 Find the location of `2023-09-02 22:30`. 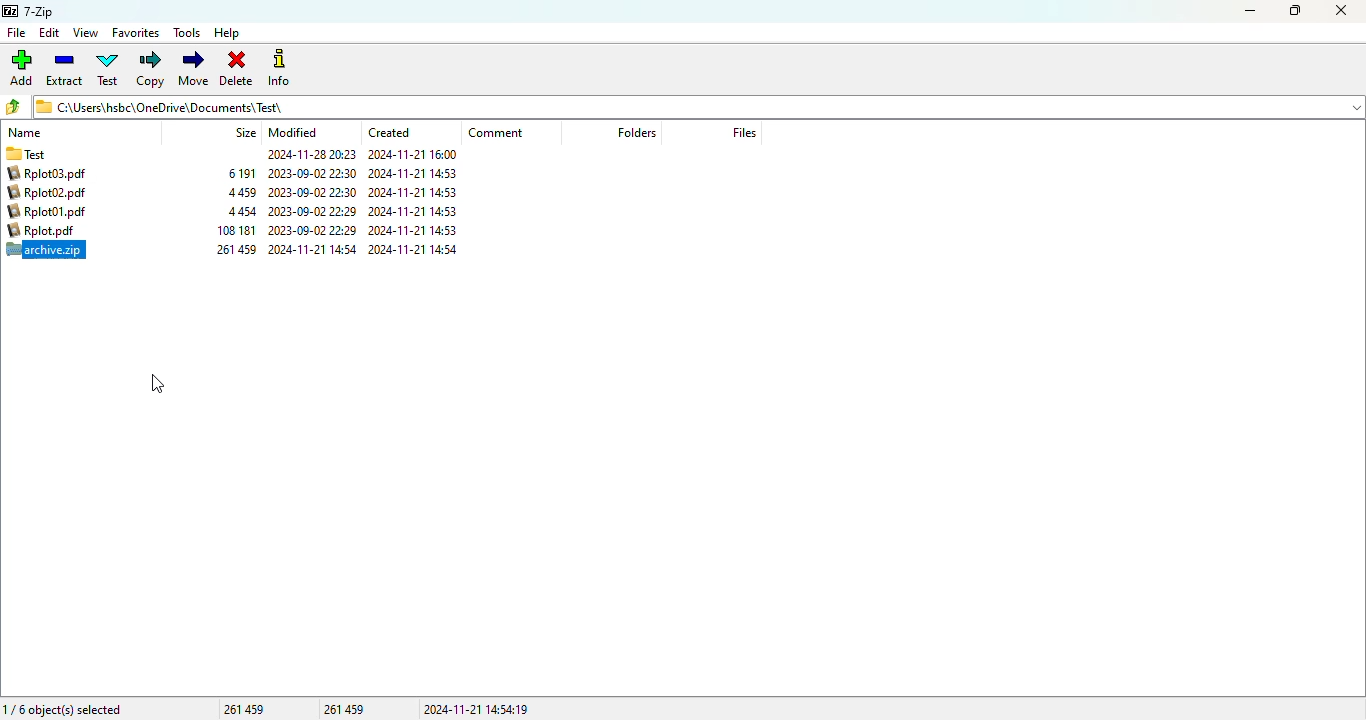

2023-09-02 22:30 is located at coordinates (313, 193).